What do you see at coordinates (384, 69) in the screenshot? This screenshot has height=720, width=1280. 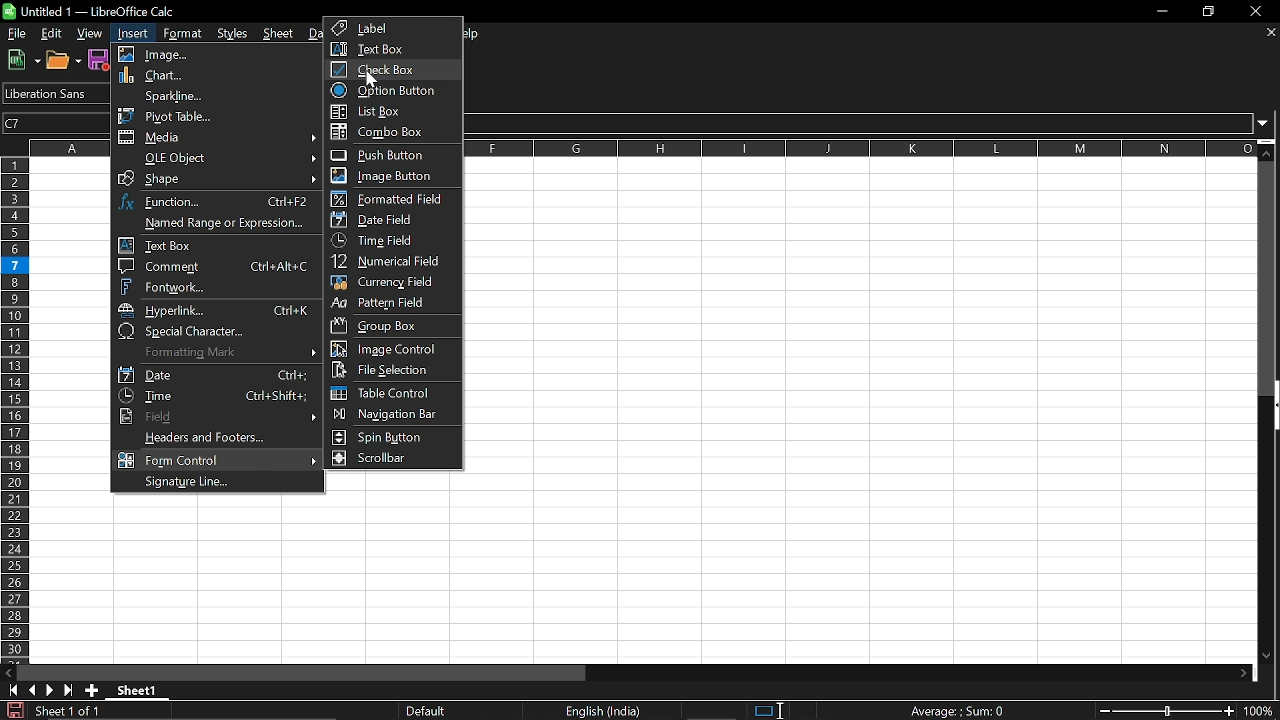 I see `Check box` at bounding box center [384, 69].